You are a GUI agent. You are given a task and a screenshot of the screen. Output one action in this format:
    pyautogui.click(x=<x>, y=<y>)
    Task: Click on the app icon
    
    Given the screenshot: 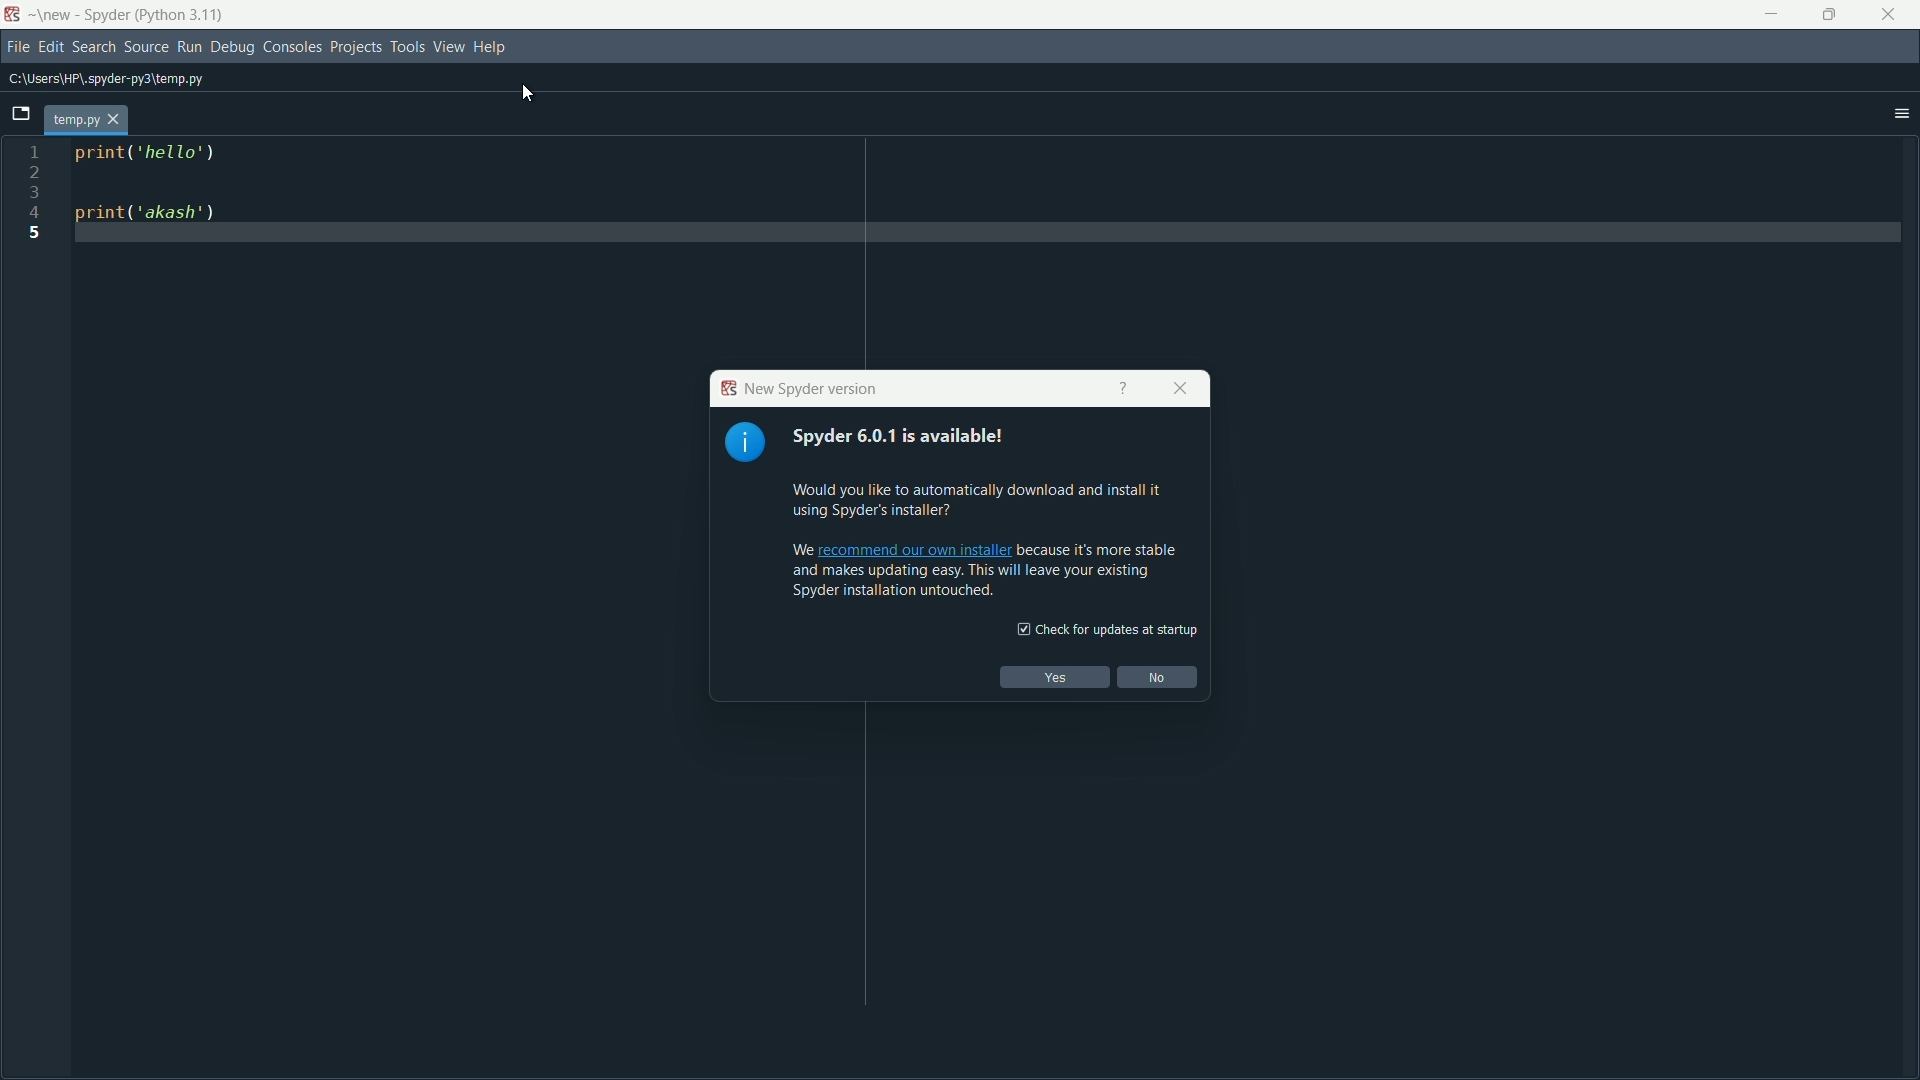 What is the action you would take?
    pyautogui.click(x=13, y=14)
    